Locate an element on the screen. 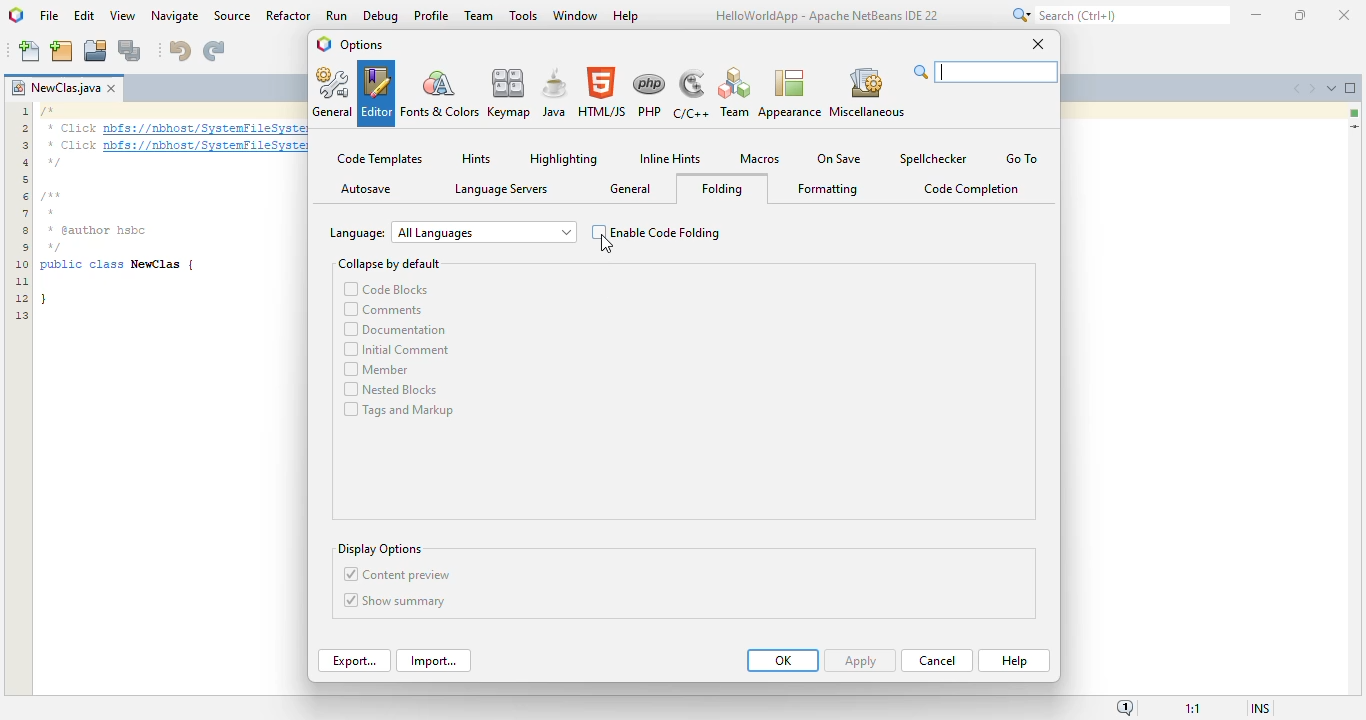 This screenshot has height=720, width=1366. on save is located at coordinates (839, 159).